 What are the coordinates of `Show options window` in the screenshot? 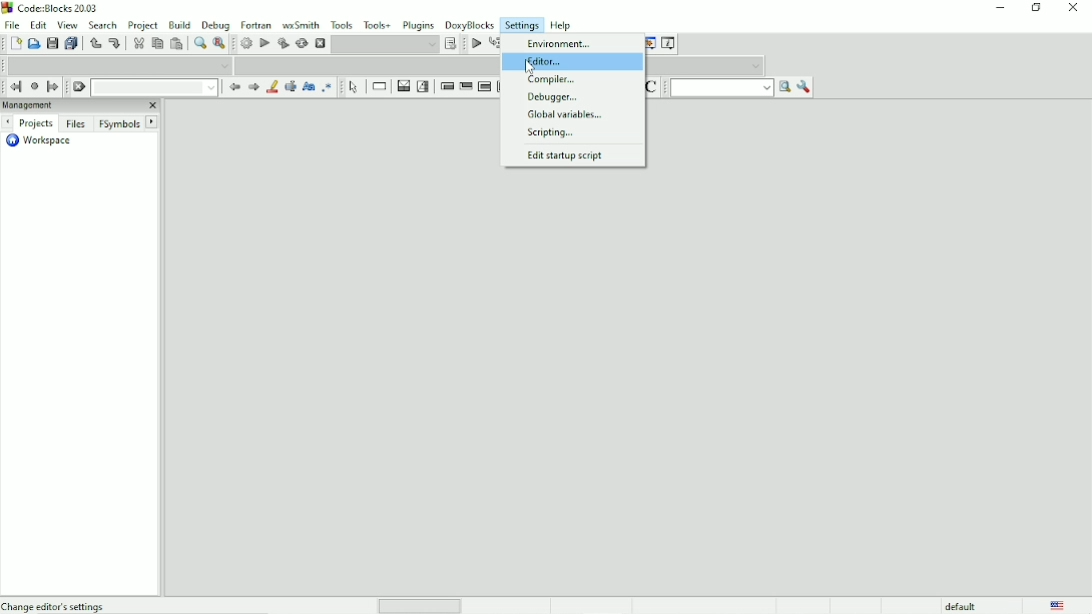 It's located at (804, 88).